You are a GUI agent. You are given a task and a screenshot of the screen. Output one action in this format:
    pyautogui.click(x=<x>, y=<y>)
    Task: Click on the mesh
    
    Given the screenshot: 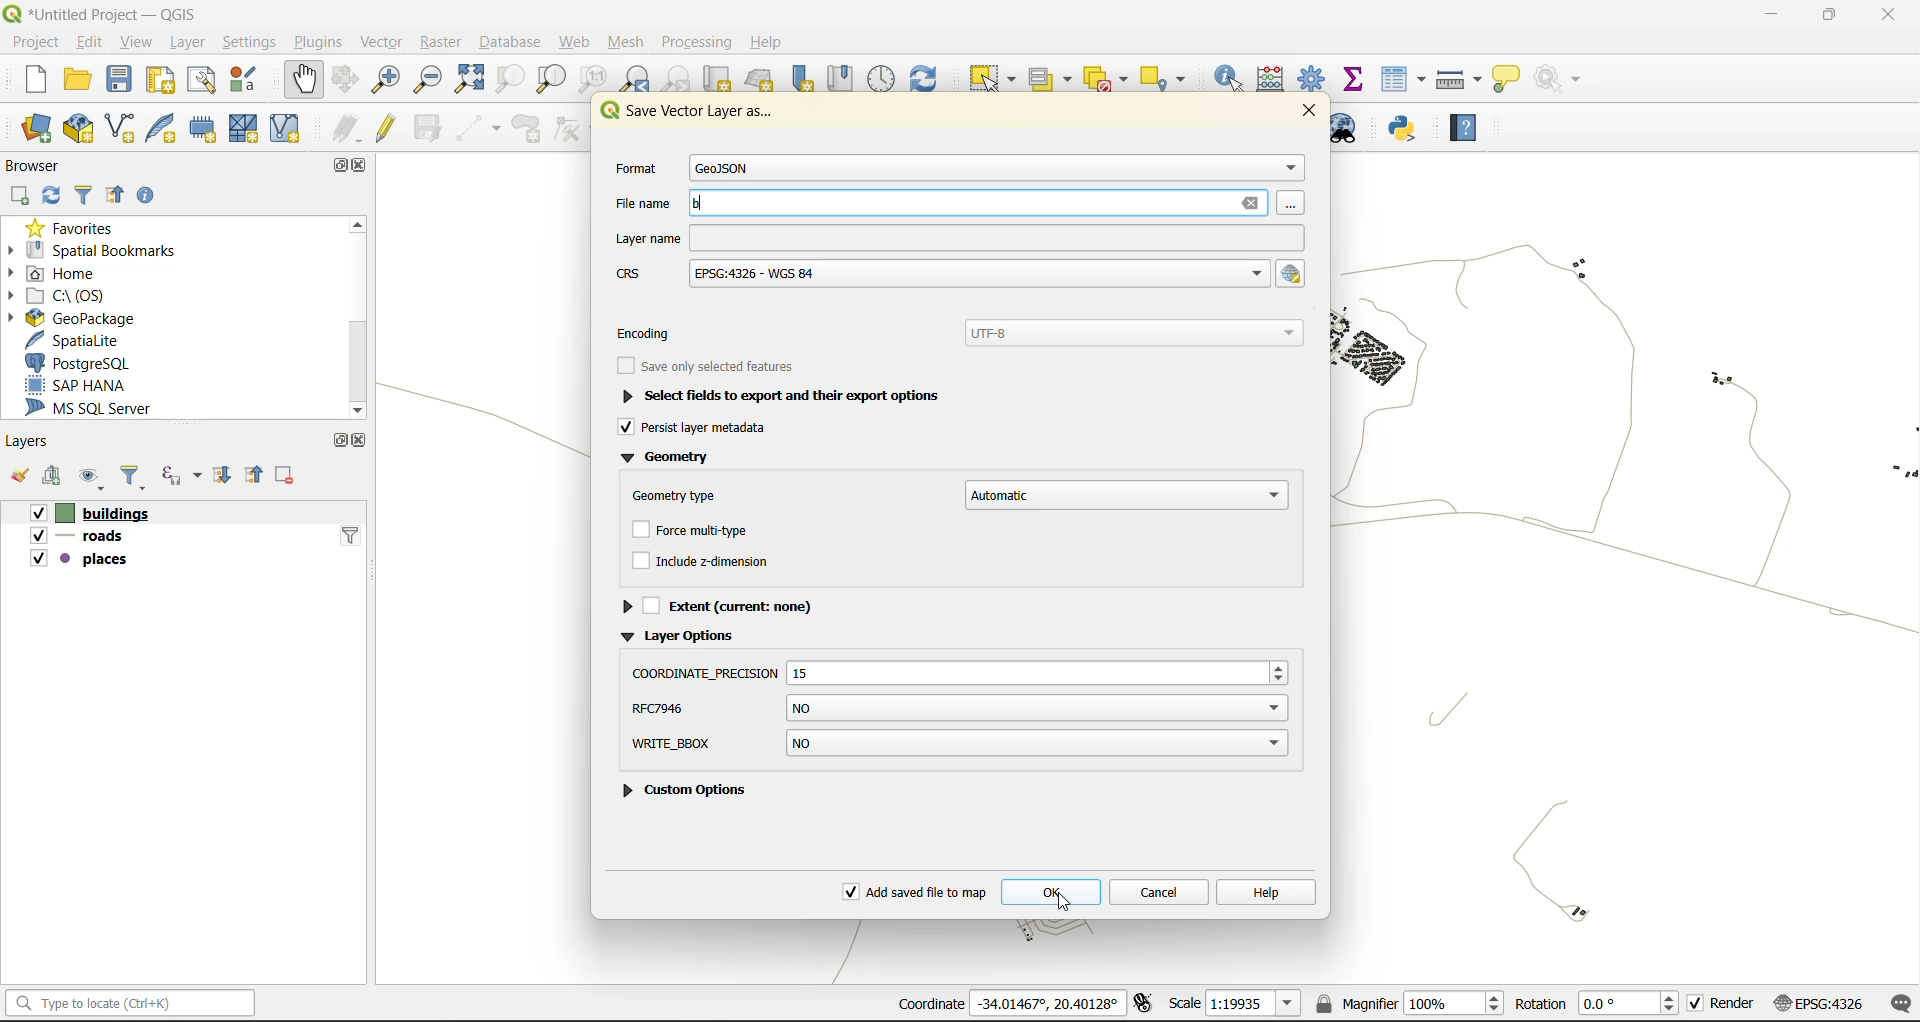 What is the action you would take?
    pyautogui.click(x=626, y=42)
    